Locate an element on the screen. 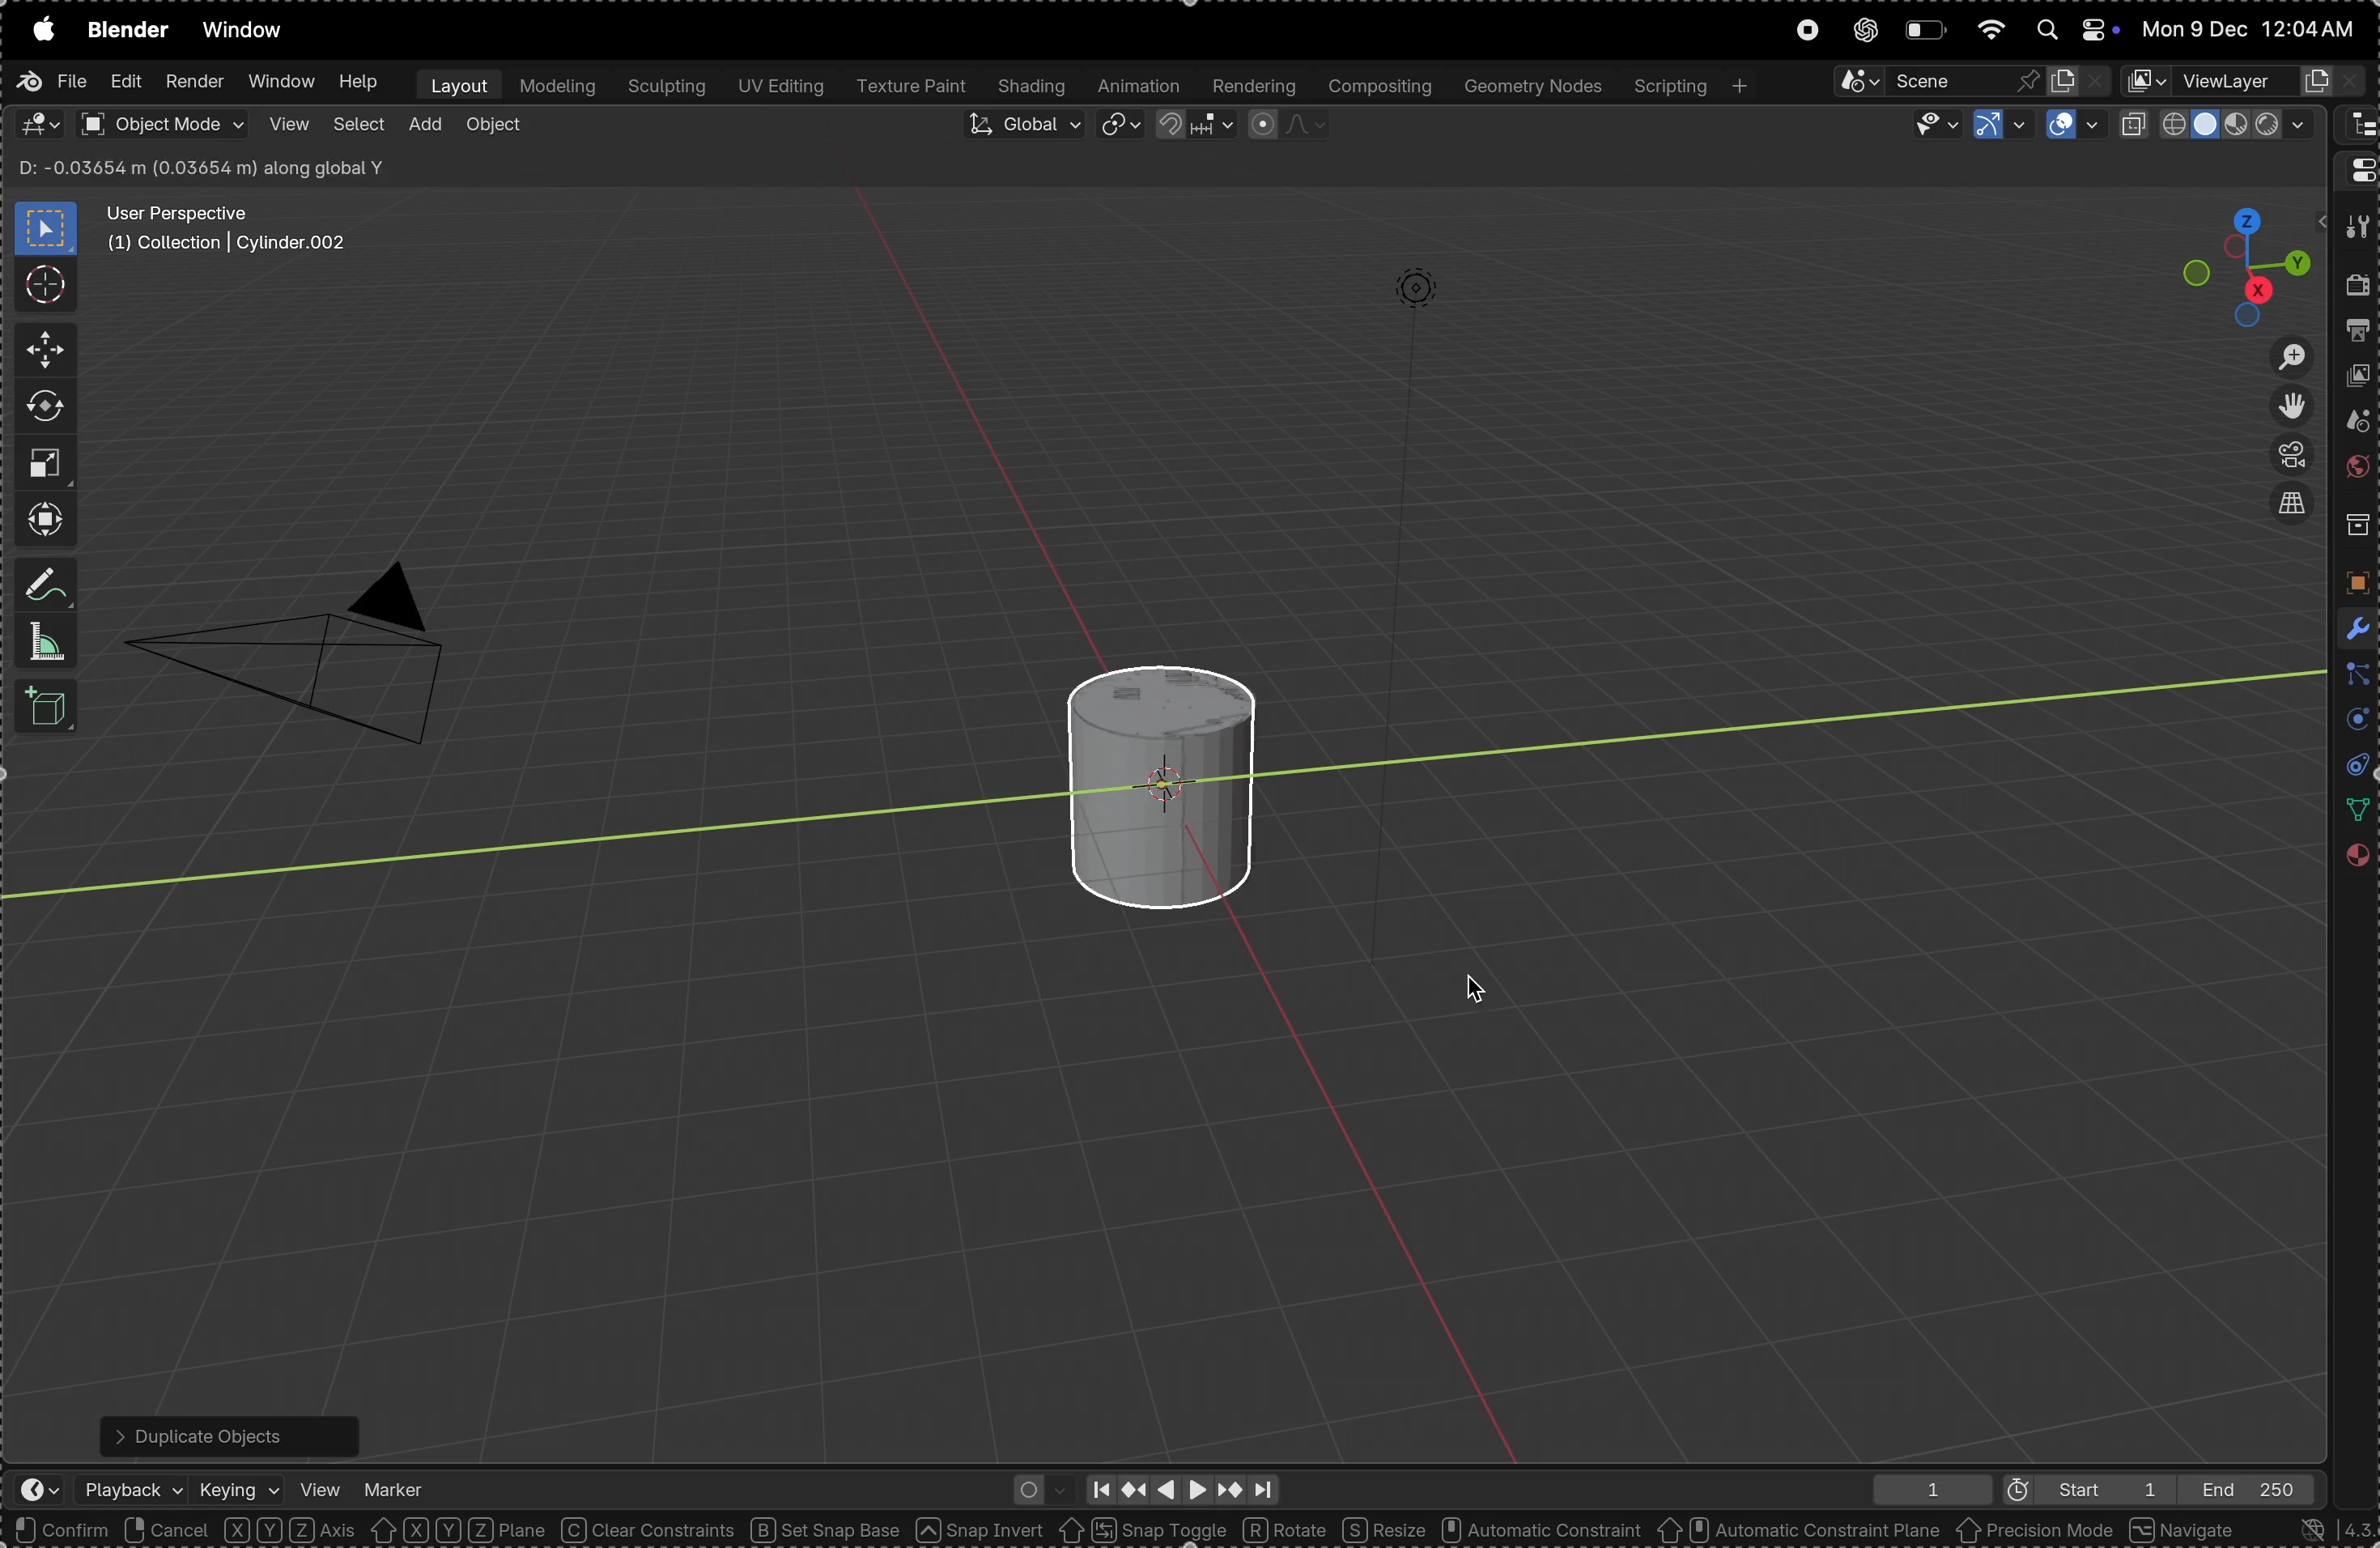 This screenshot has height=1548, width=2380. show overlays is located at coordinates (2073, 126).